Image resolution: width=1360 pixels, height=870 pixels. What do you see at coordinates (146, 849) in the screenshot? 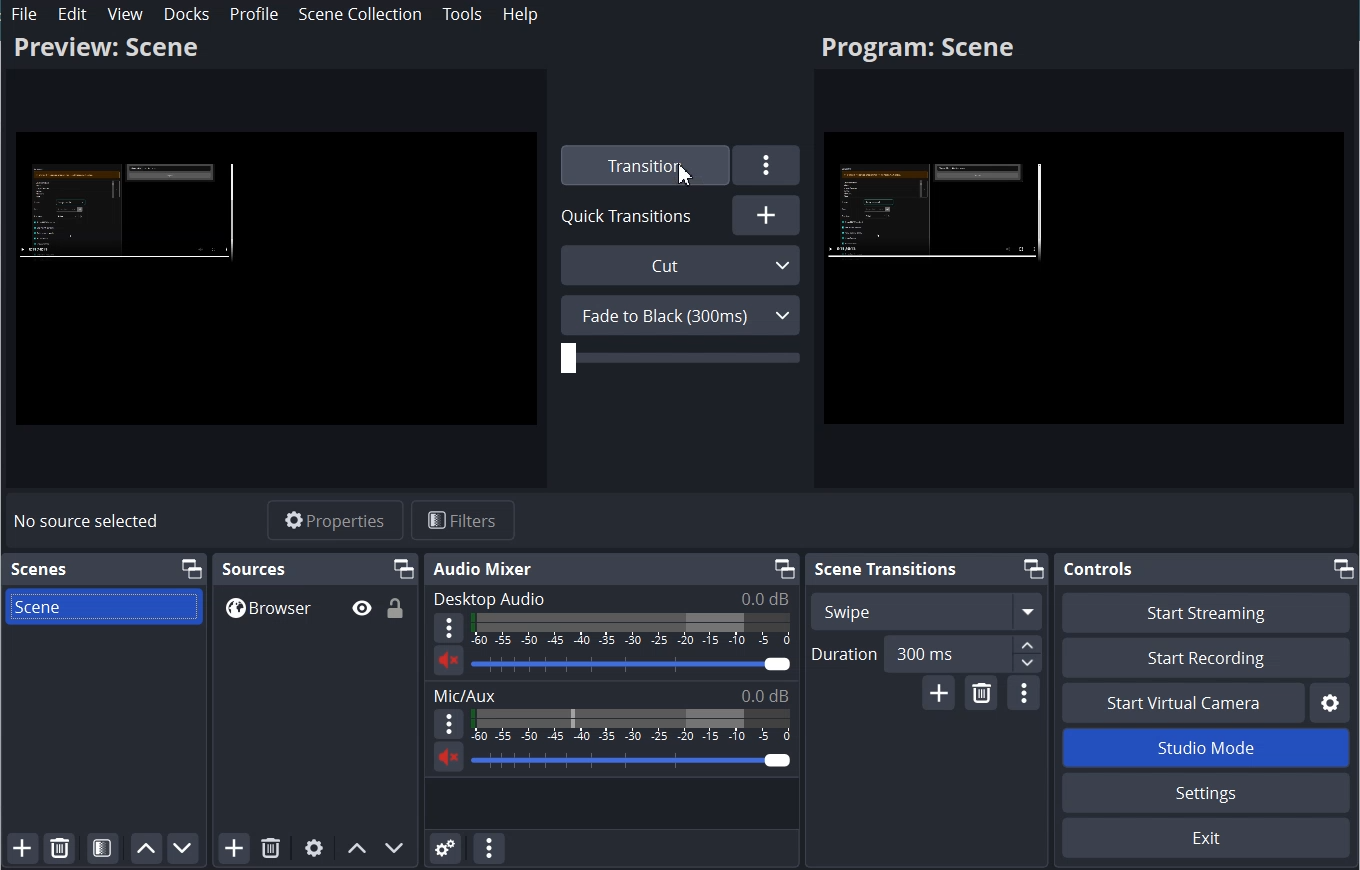
I see `Move Scene Up` at bounding box center [146, 849].